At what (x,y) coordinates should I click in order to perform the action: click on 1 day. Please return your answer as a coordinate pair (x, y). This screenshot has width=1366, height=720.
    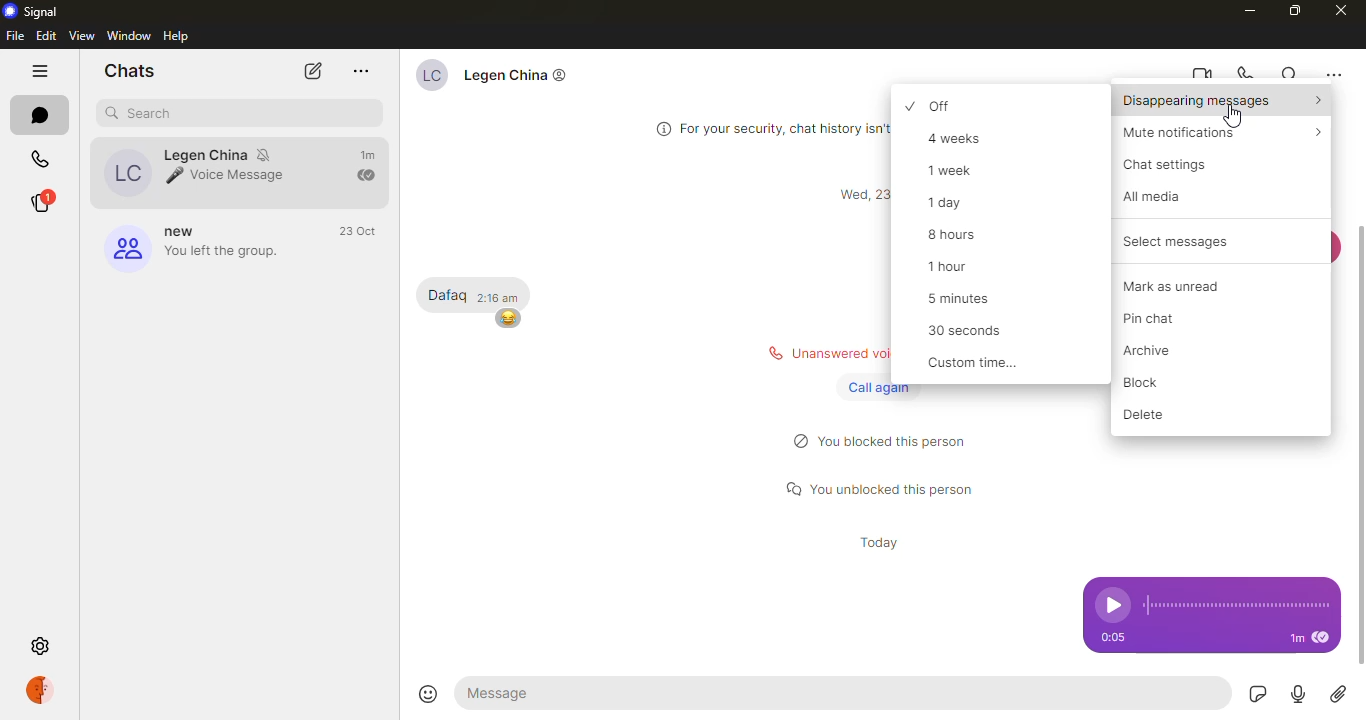
    Looking at the image, I should click on (956, 203).